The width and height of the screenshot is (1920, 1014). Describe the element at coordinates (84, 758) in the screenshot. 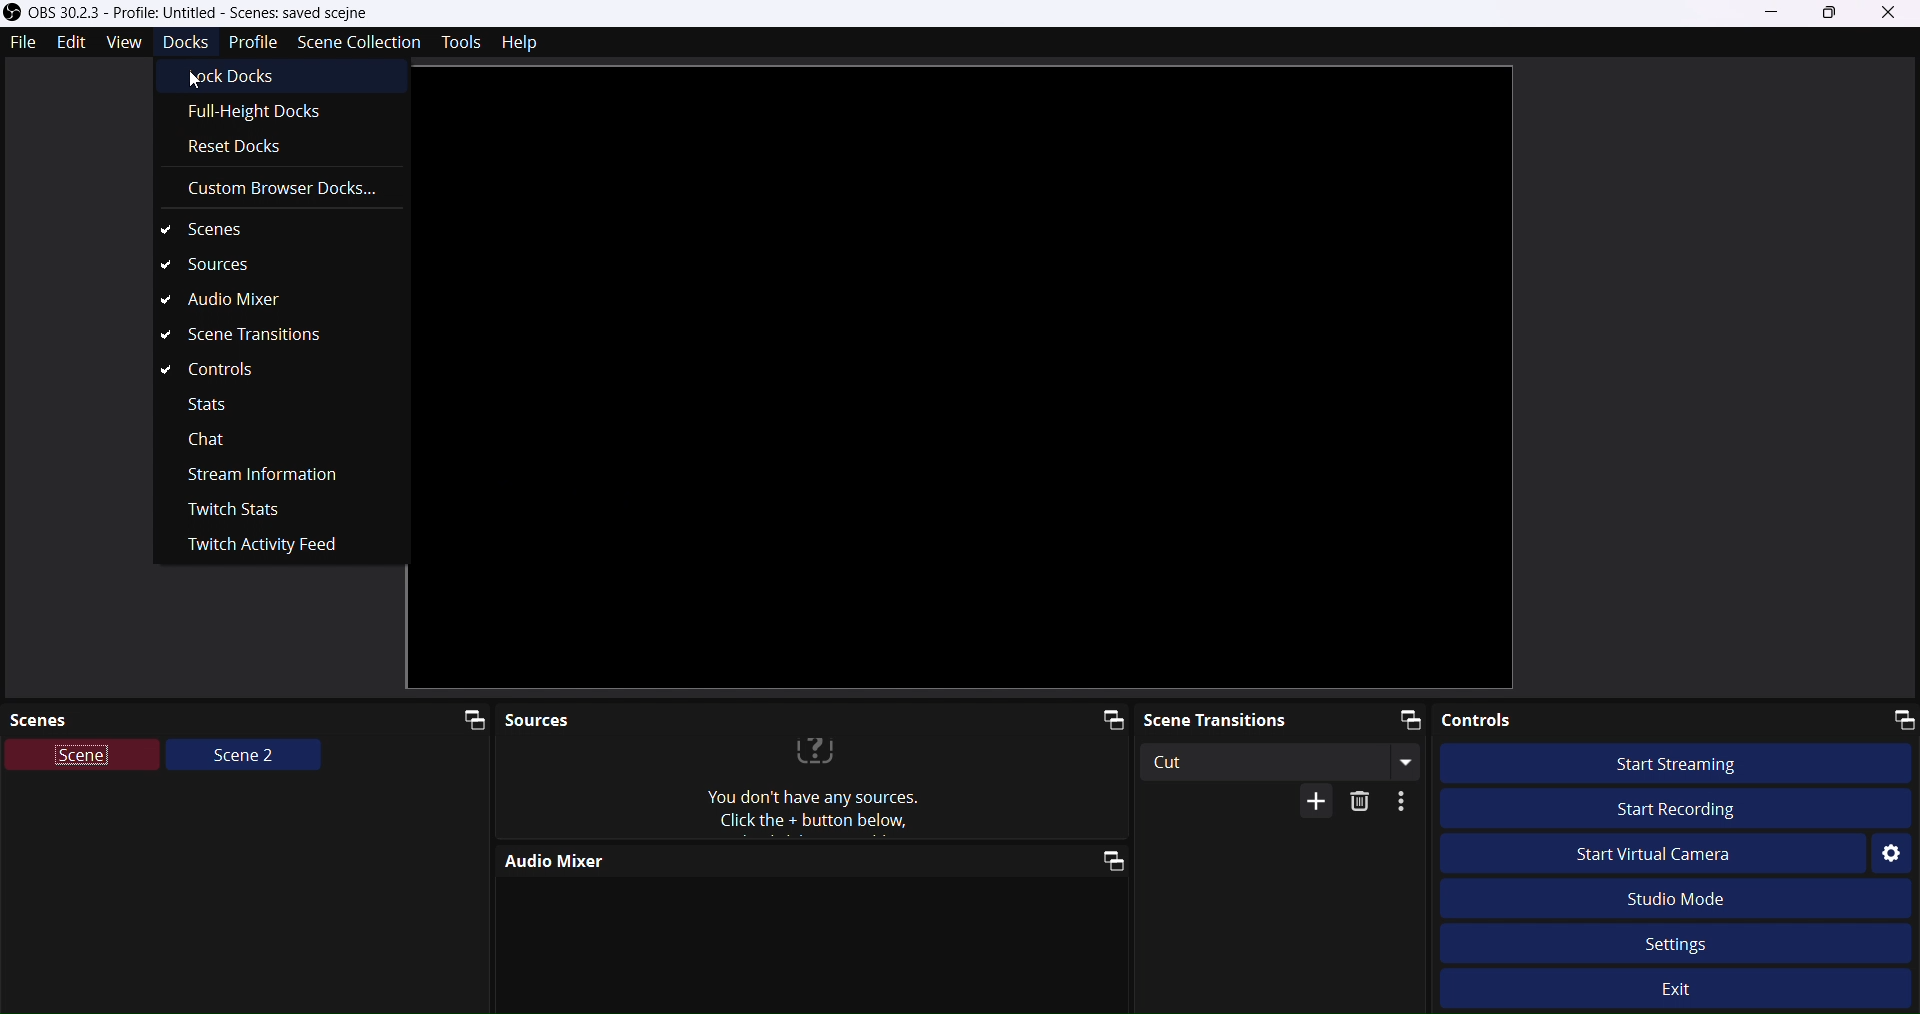

I see `Scene` at that location.